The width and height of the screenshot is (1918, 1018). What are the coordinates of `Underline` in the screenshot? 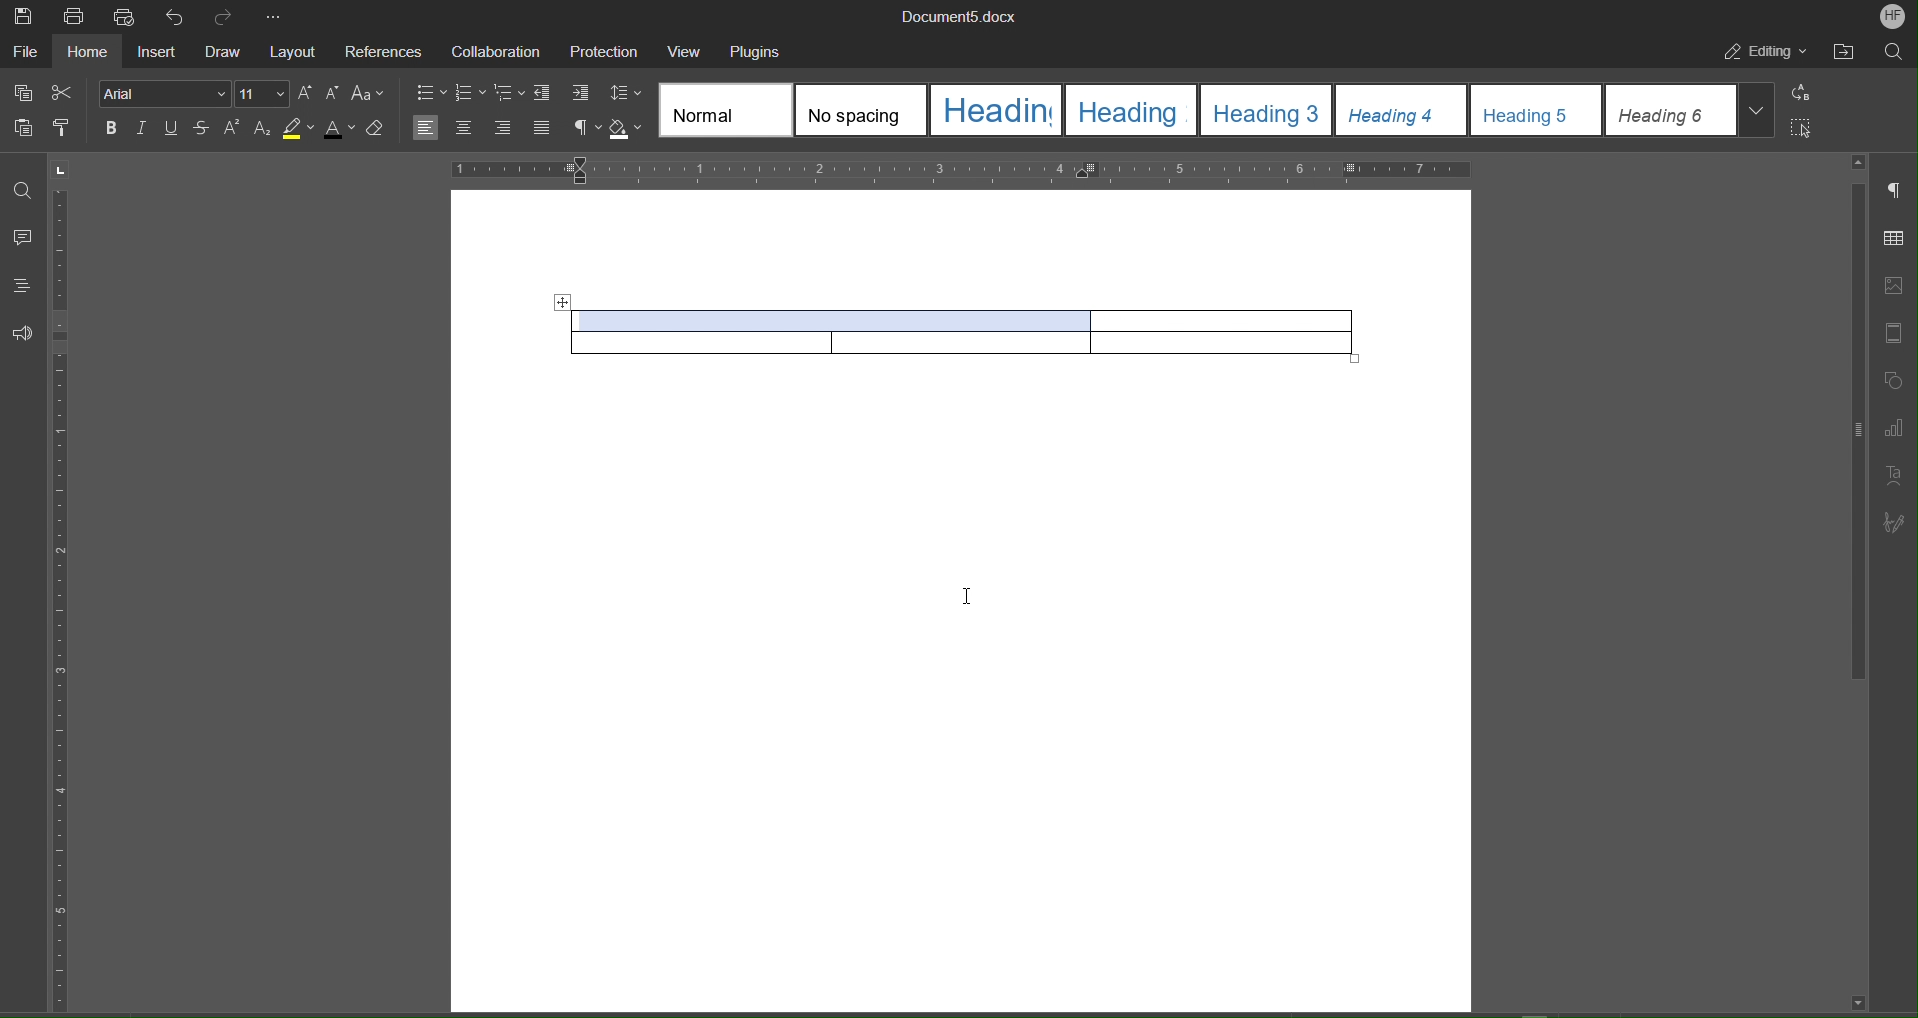 It's located at (173, 129).